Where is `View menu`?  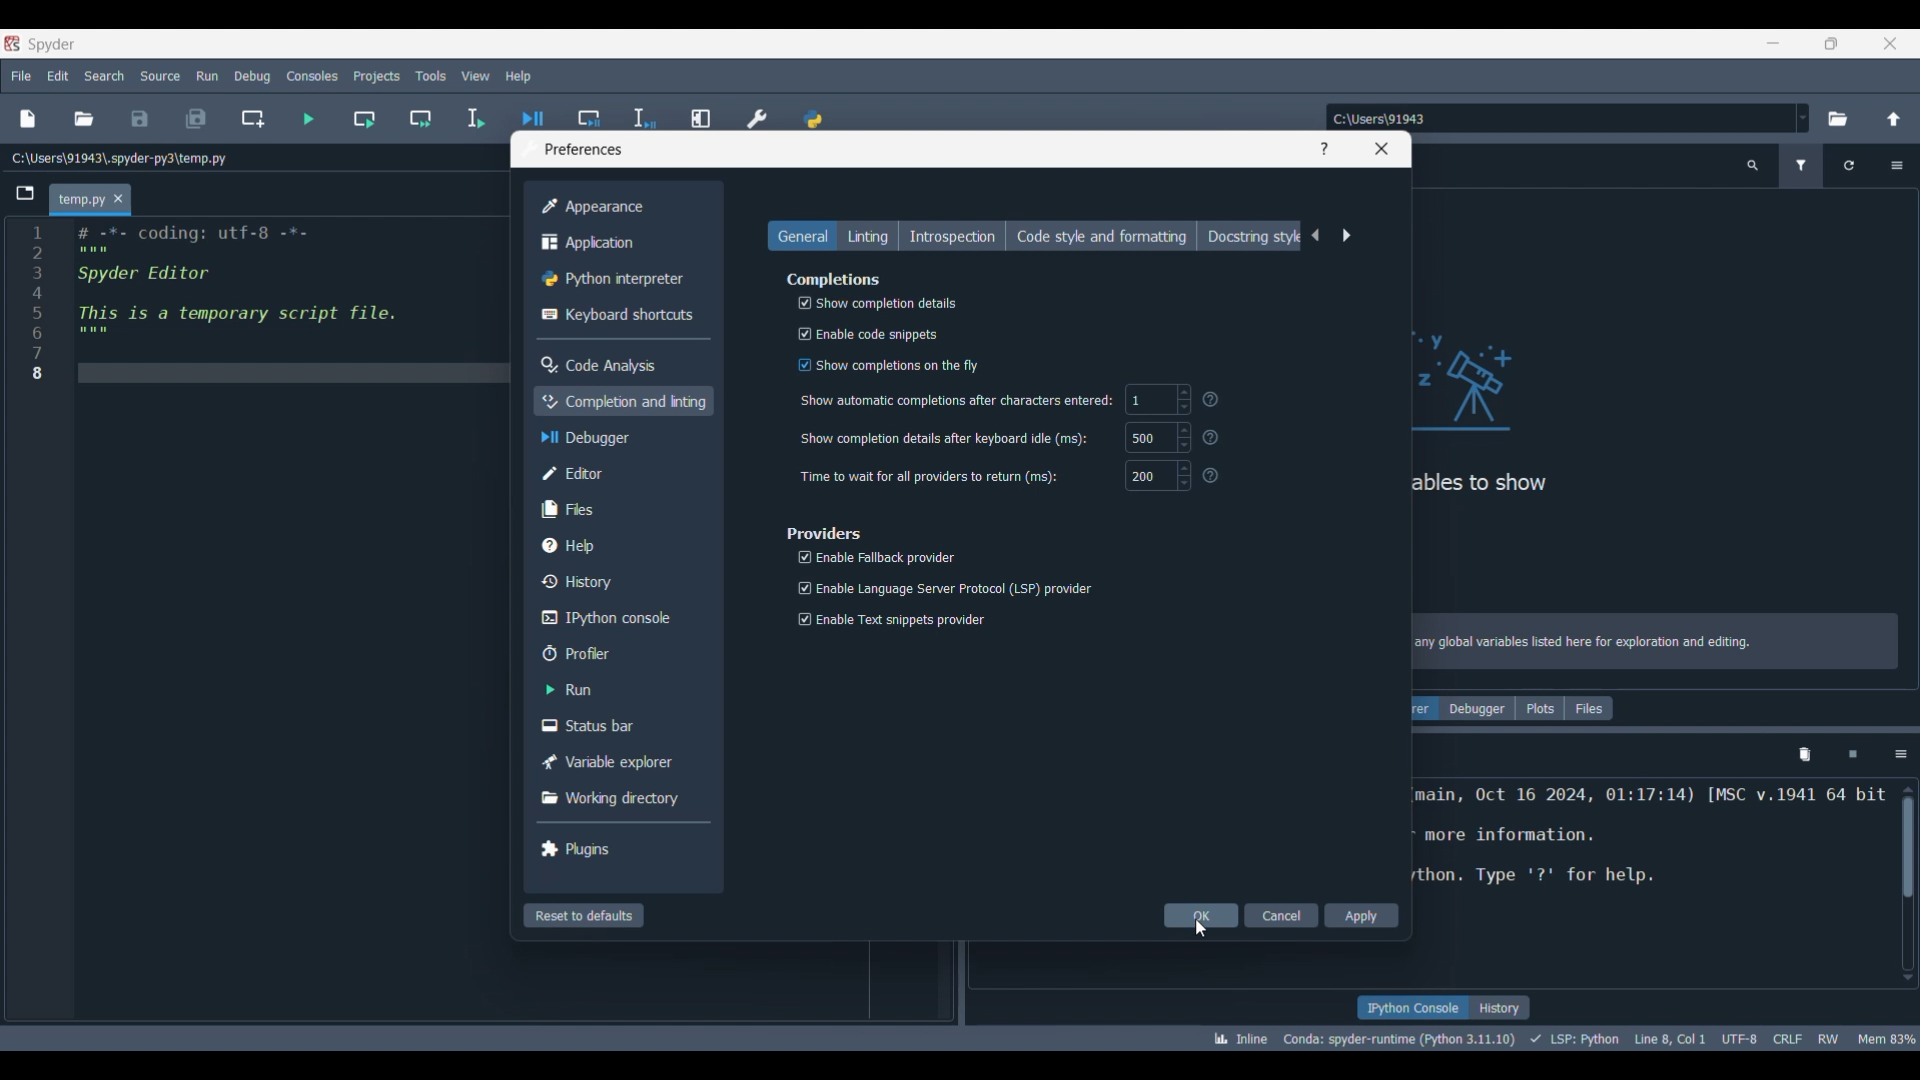
View menu is located at coordinates (476, 76).